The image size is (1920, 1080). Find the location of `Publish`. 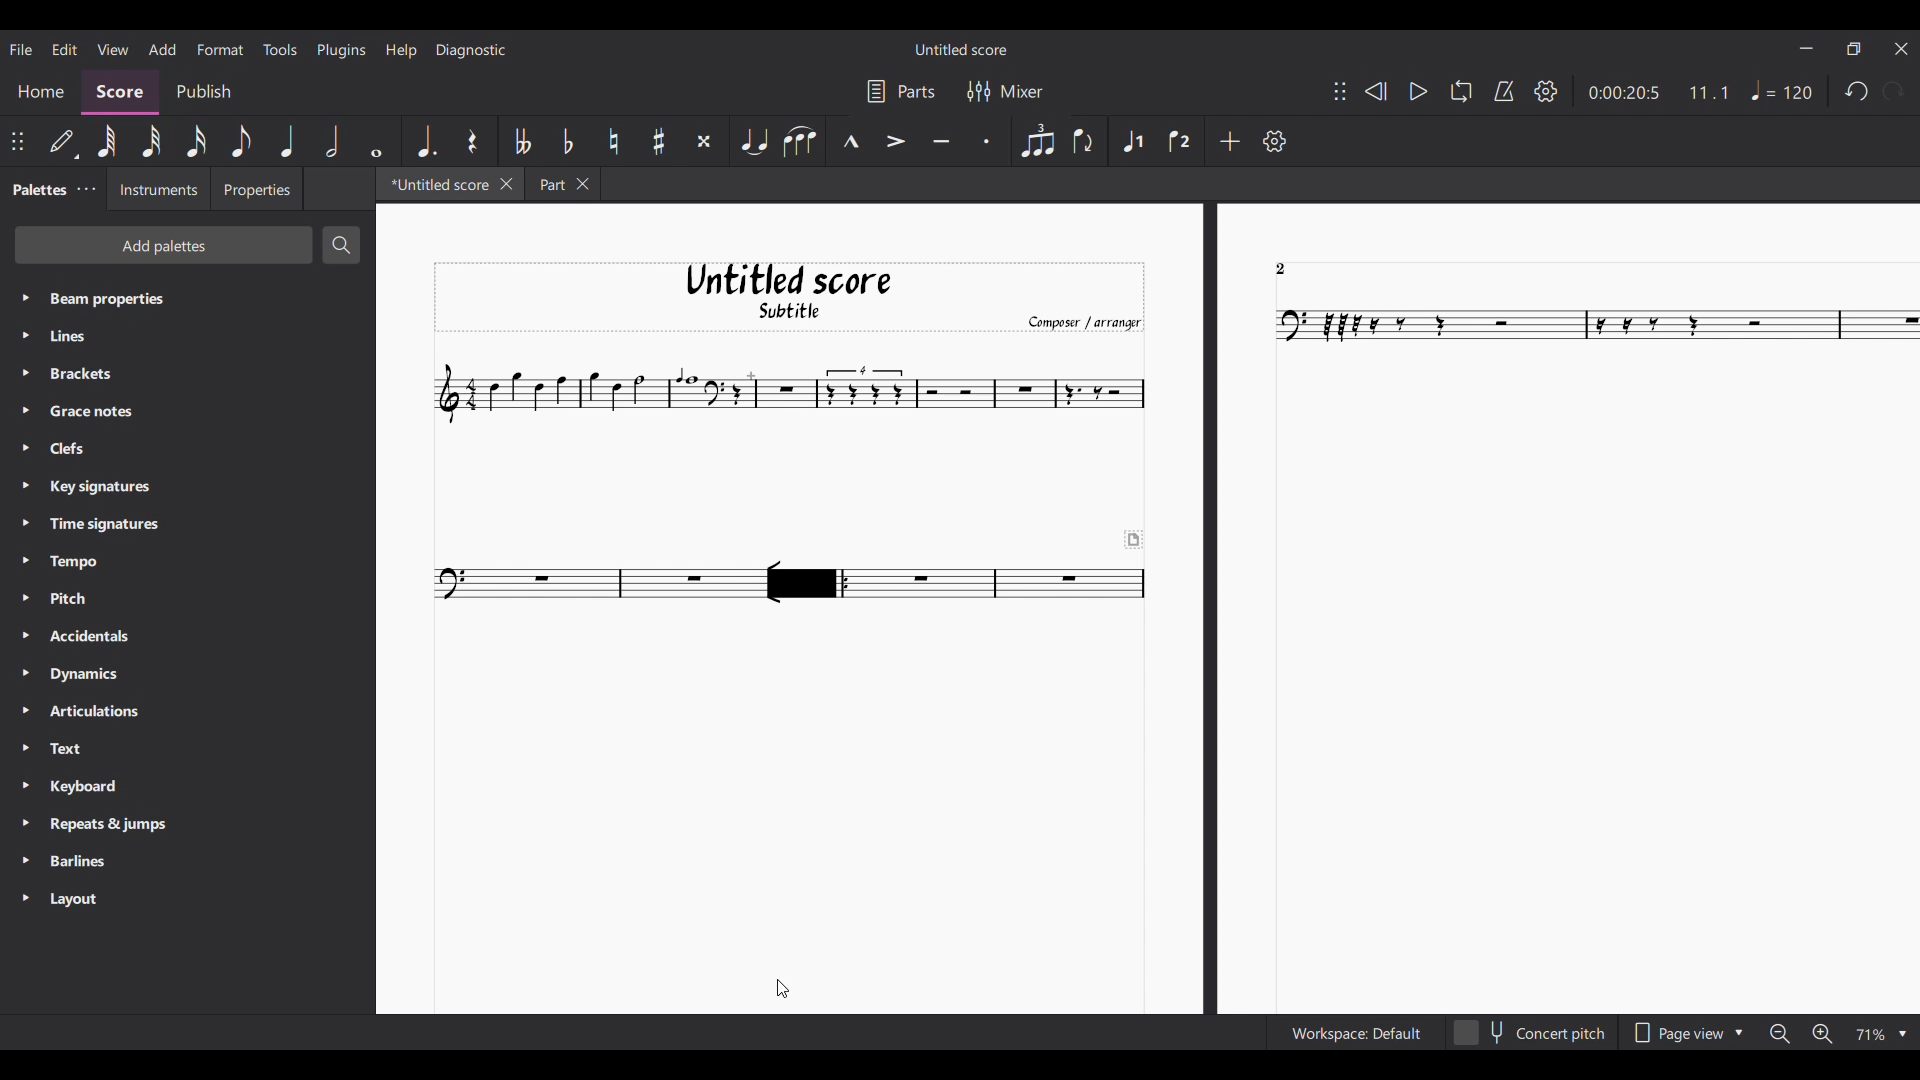

Publish is located at coordinates (203, 92).